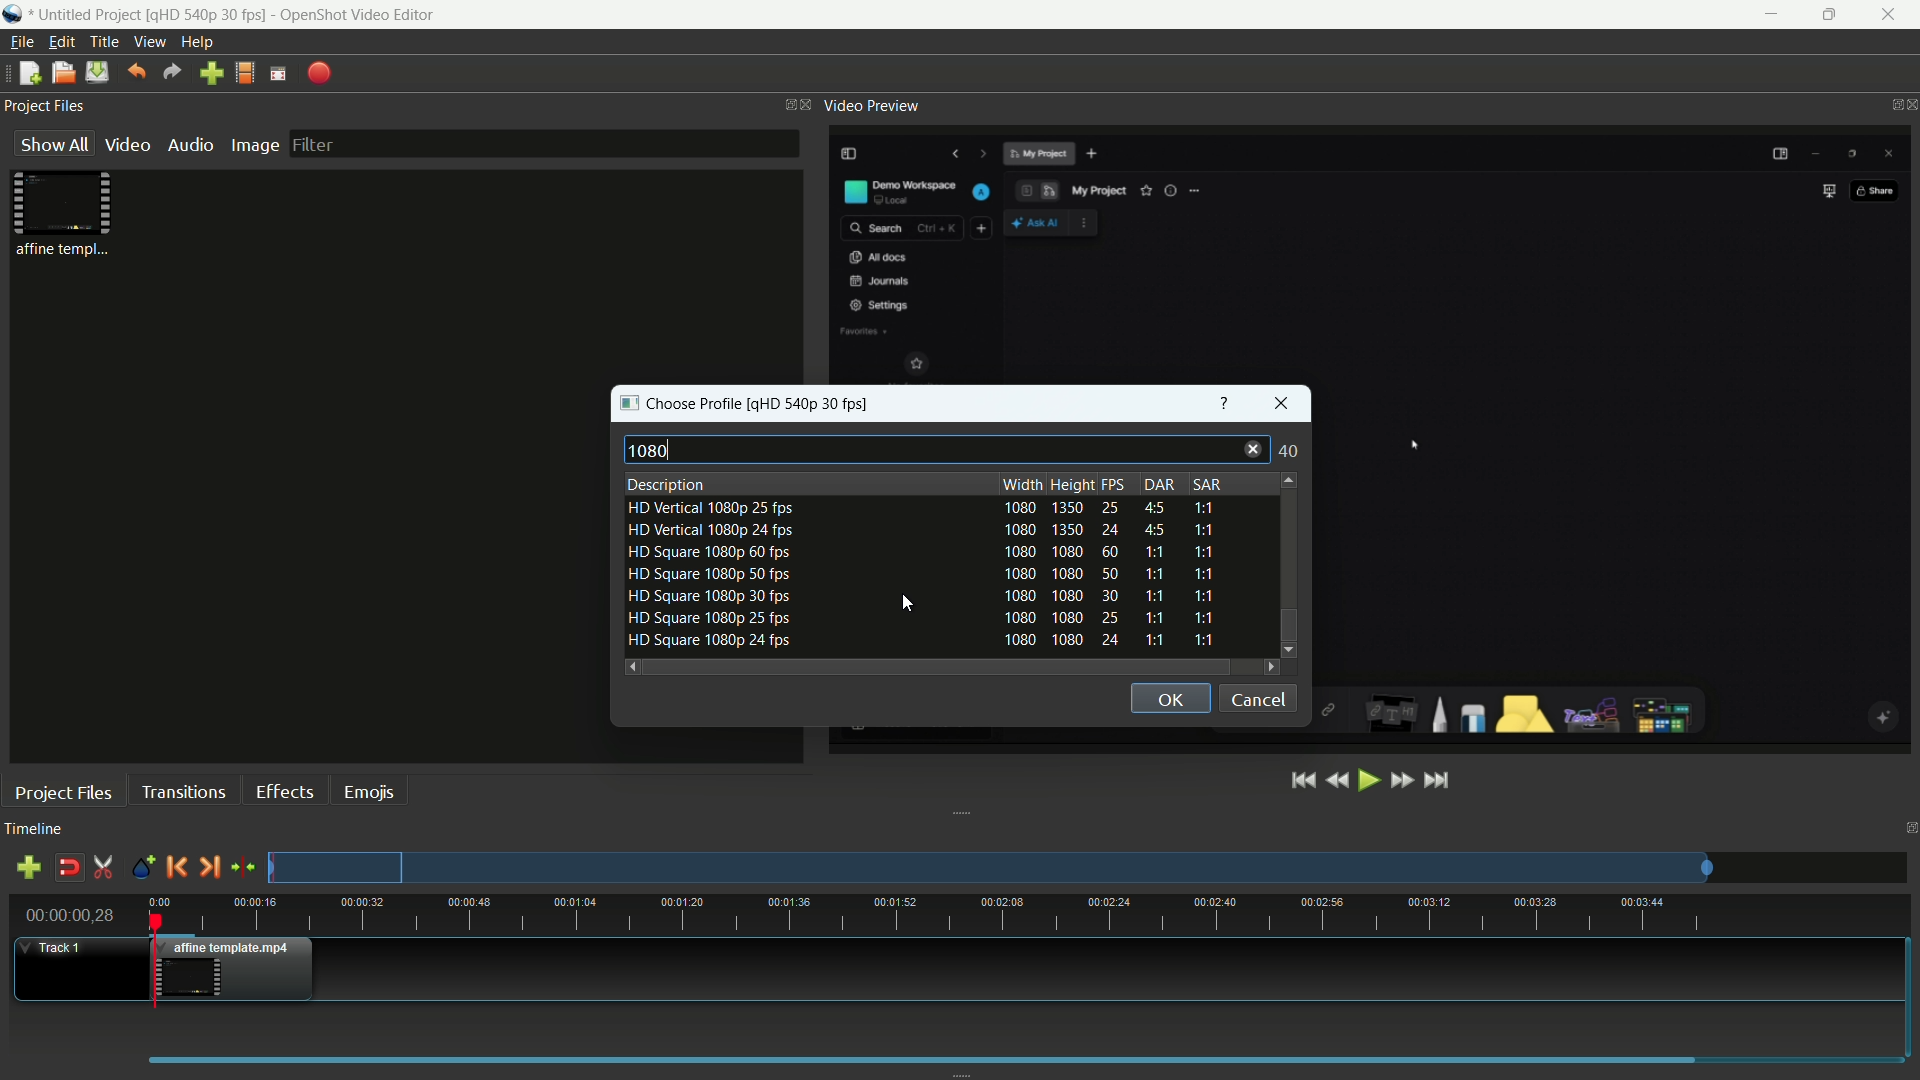 This screenshot has height=1080, width=1920. What do you see at coordinates (923, 509) in the screenshot?
I see `profile-1` at bounding box center [923, 509].